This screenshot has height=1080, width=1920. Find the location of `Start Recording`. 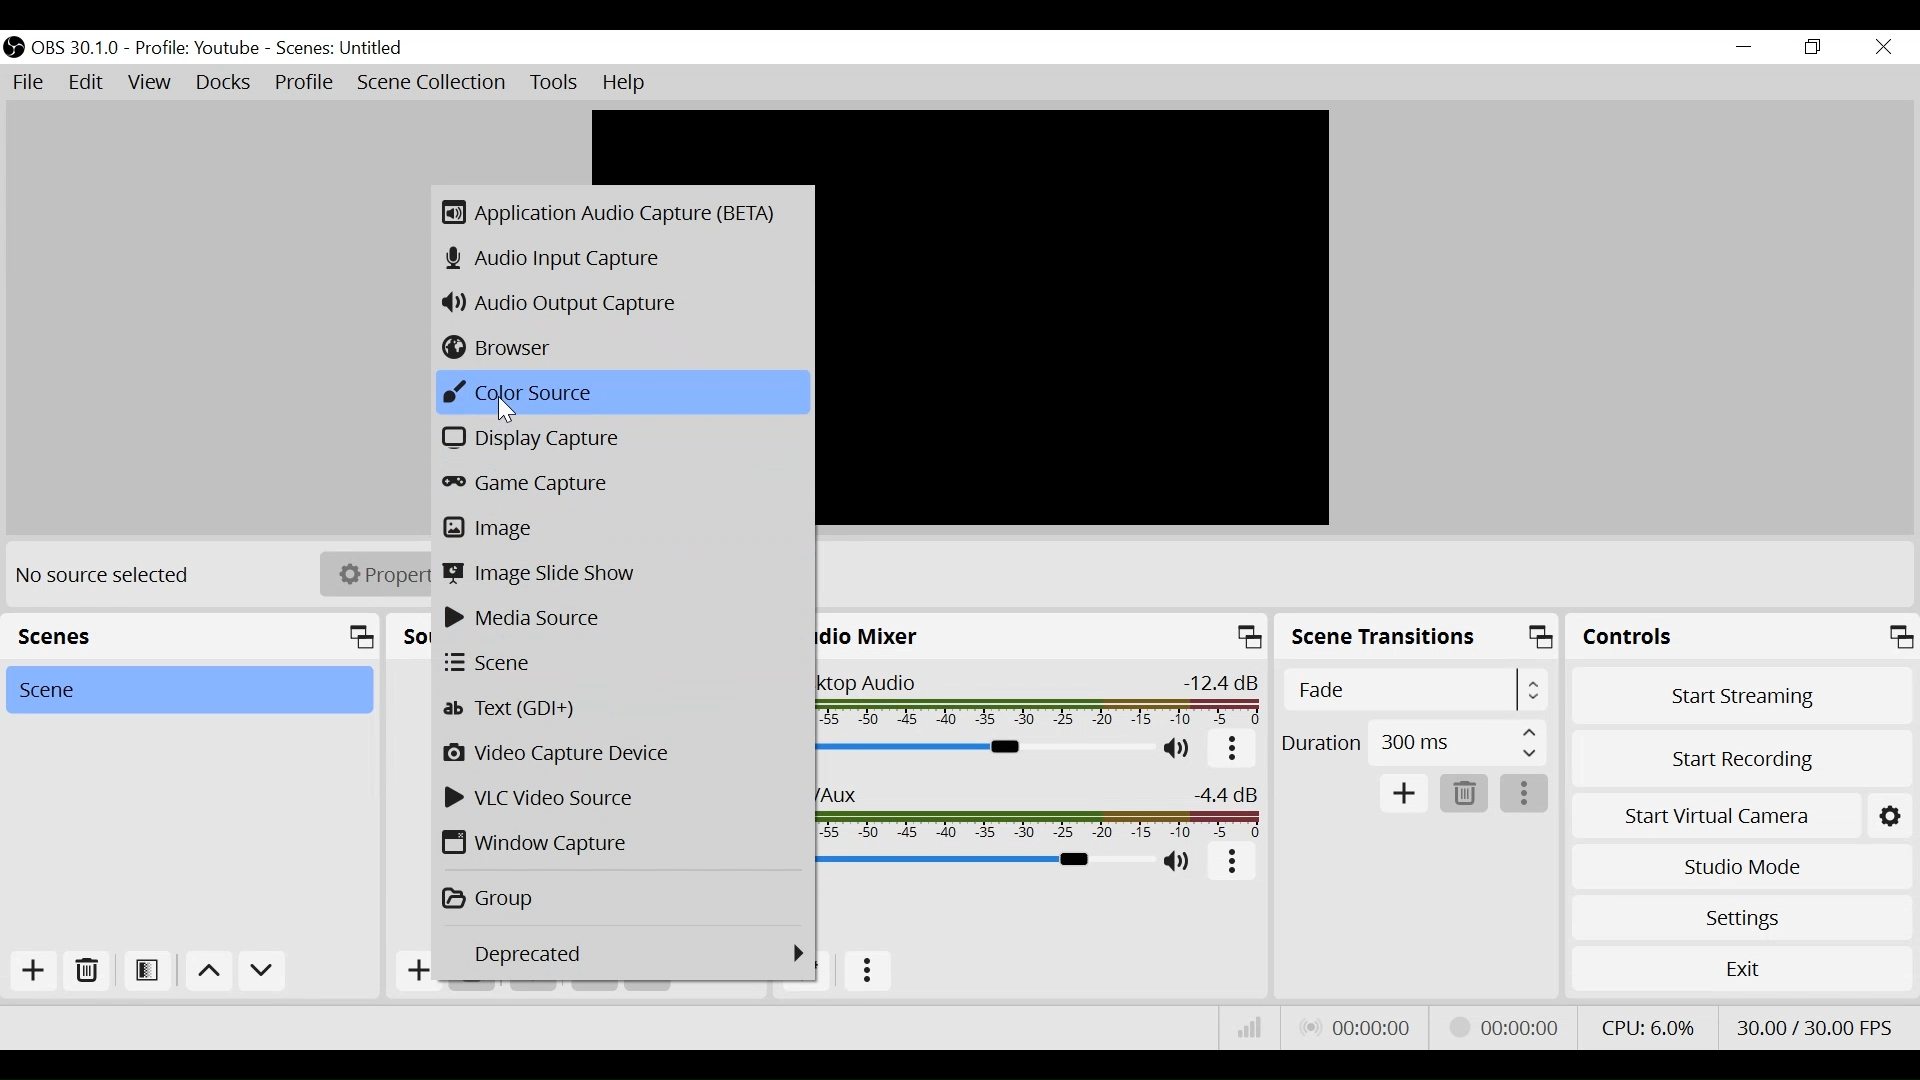

Start Recording is located at coordinates (1742, 761).